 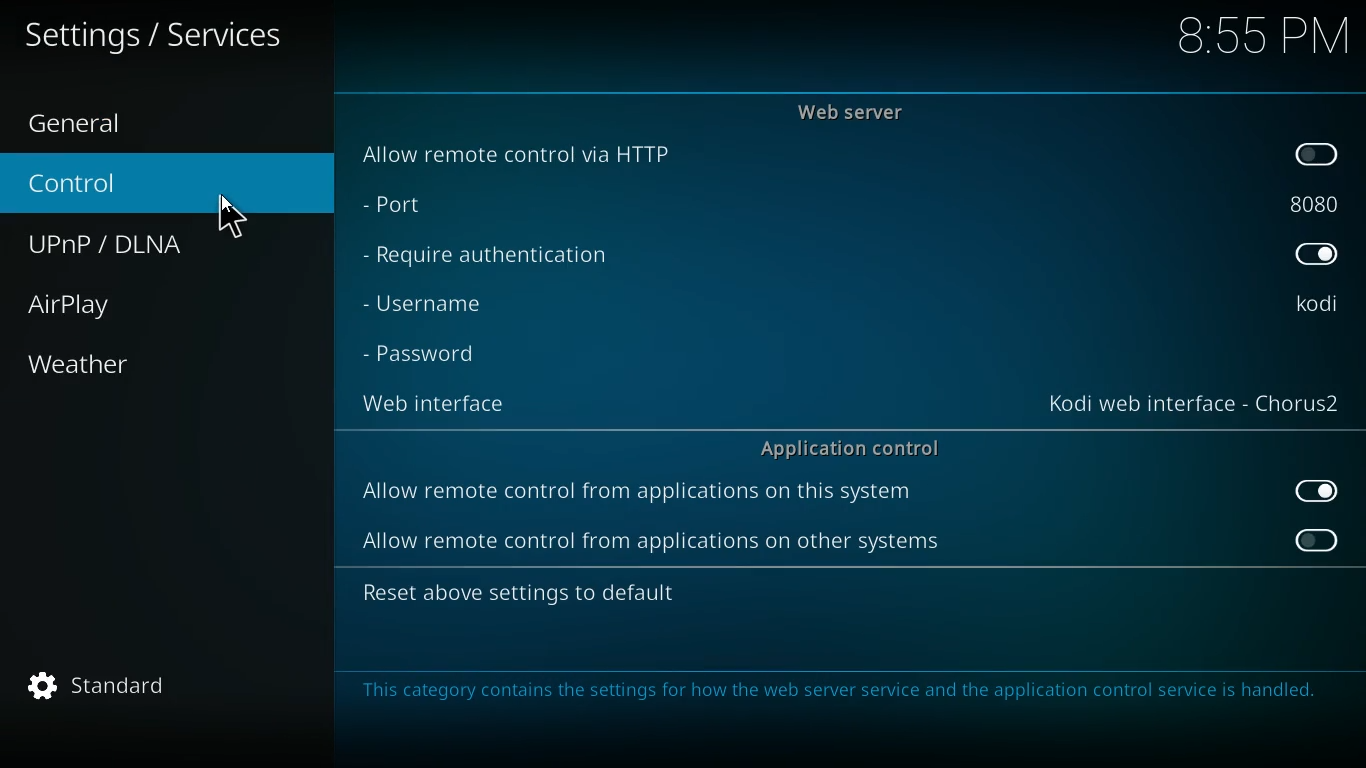 What do you see at coordinates (96, 185) in the screenshot?
I see `control` at bounding box center [96, 185].